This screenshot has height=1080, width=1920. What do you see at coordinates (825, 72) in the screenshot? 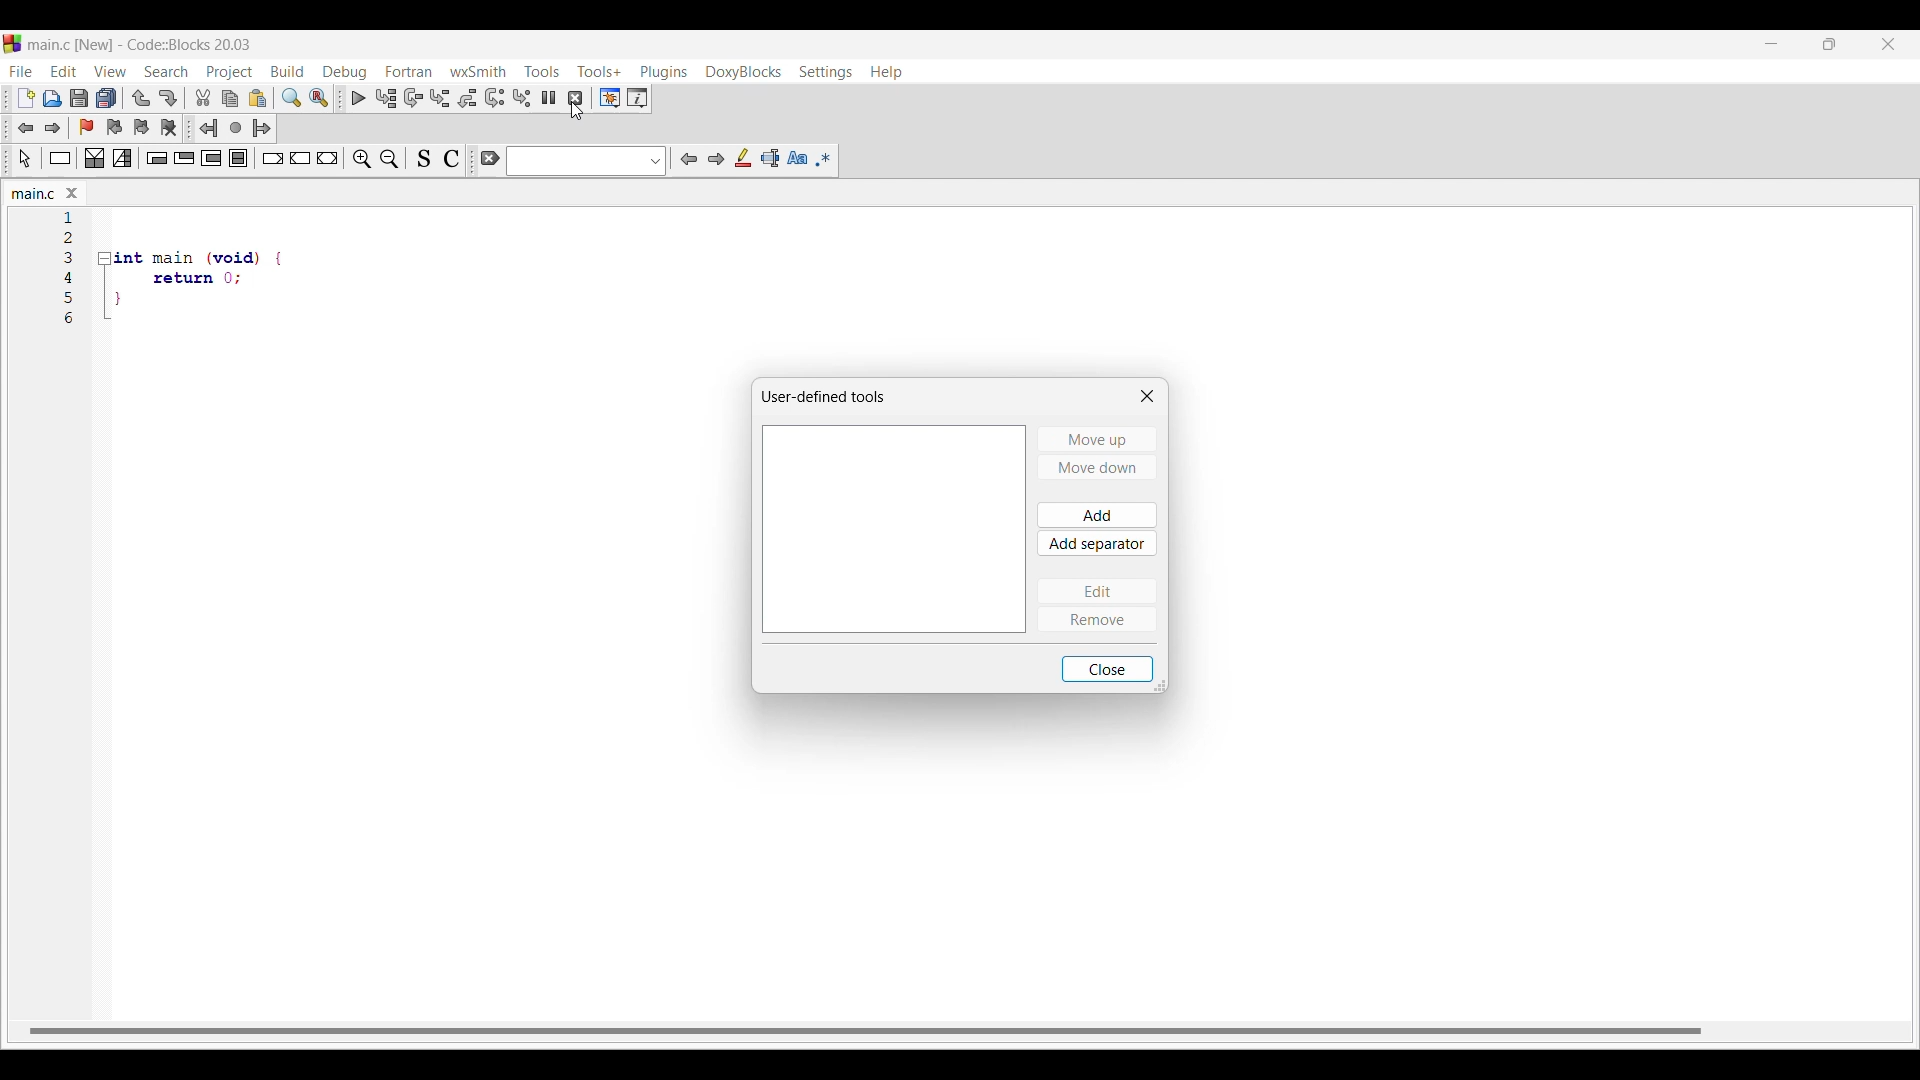
I see `Settings menu` at bounding box center [825, 72].